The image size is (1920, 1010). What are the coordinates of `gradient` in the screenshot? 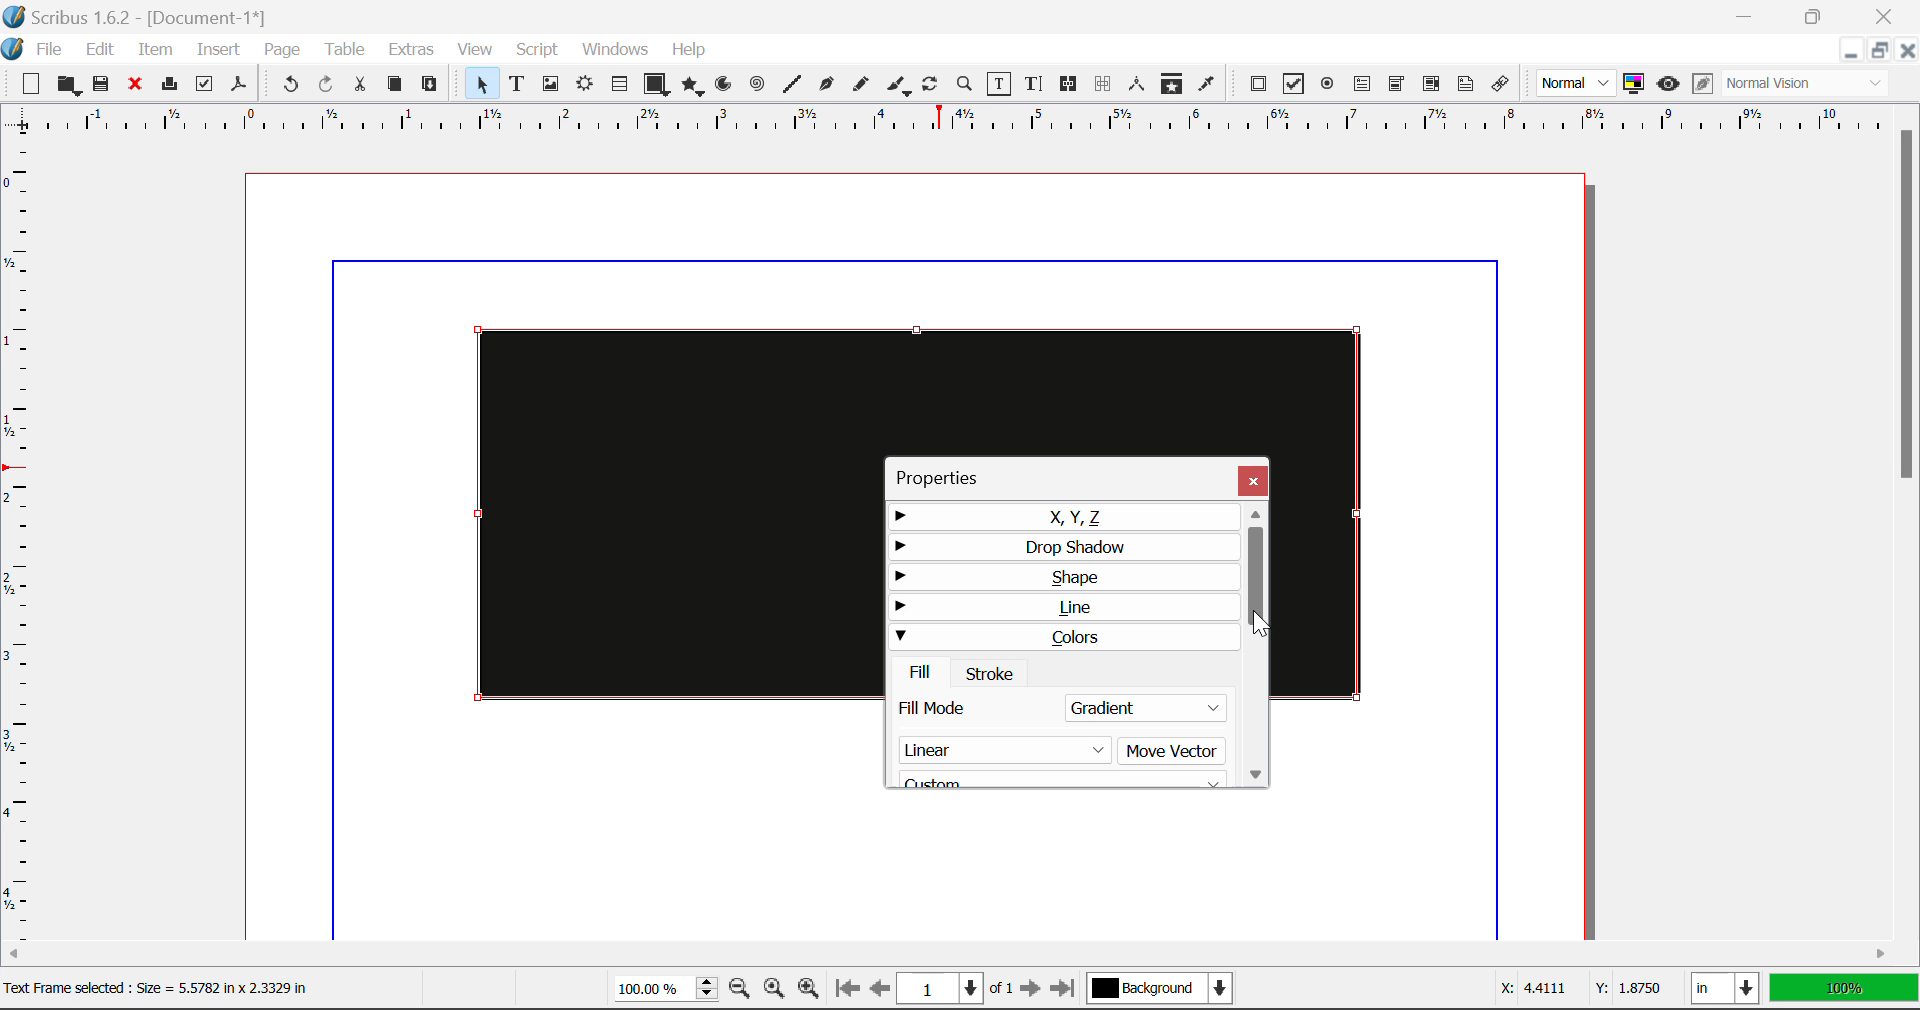 It's located at (1145, 708).